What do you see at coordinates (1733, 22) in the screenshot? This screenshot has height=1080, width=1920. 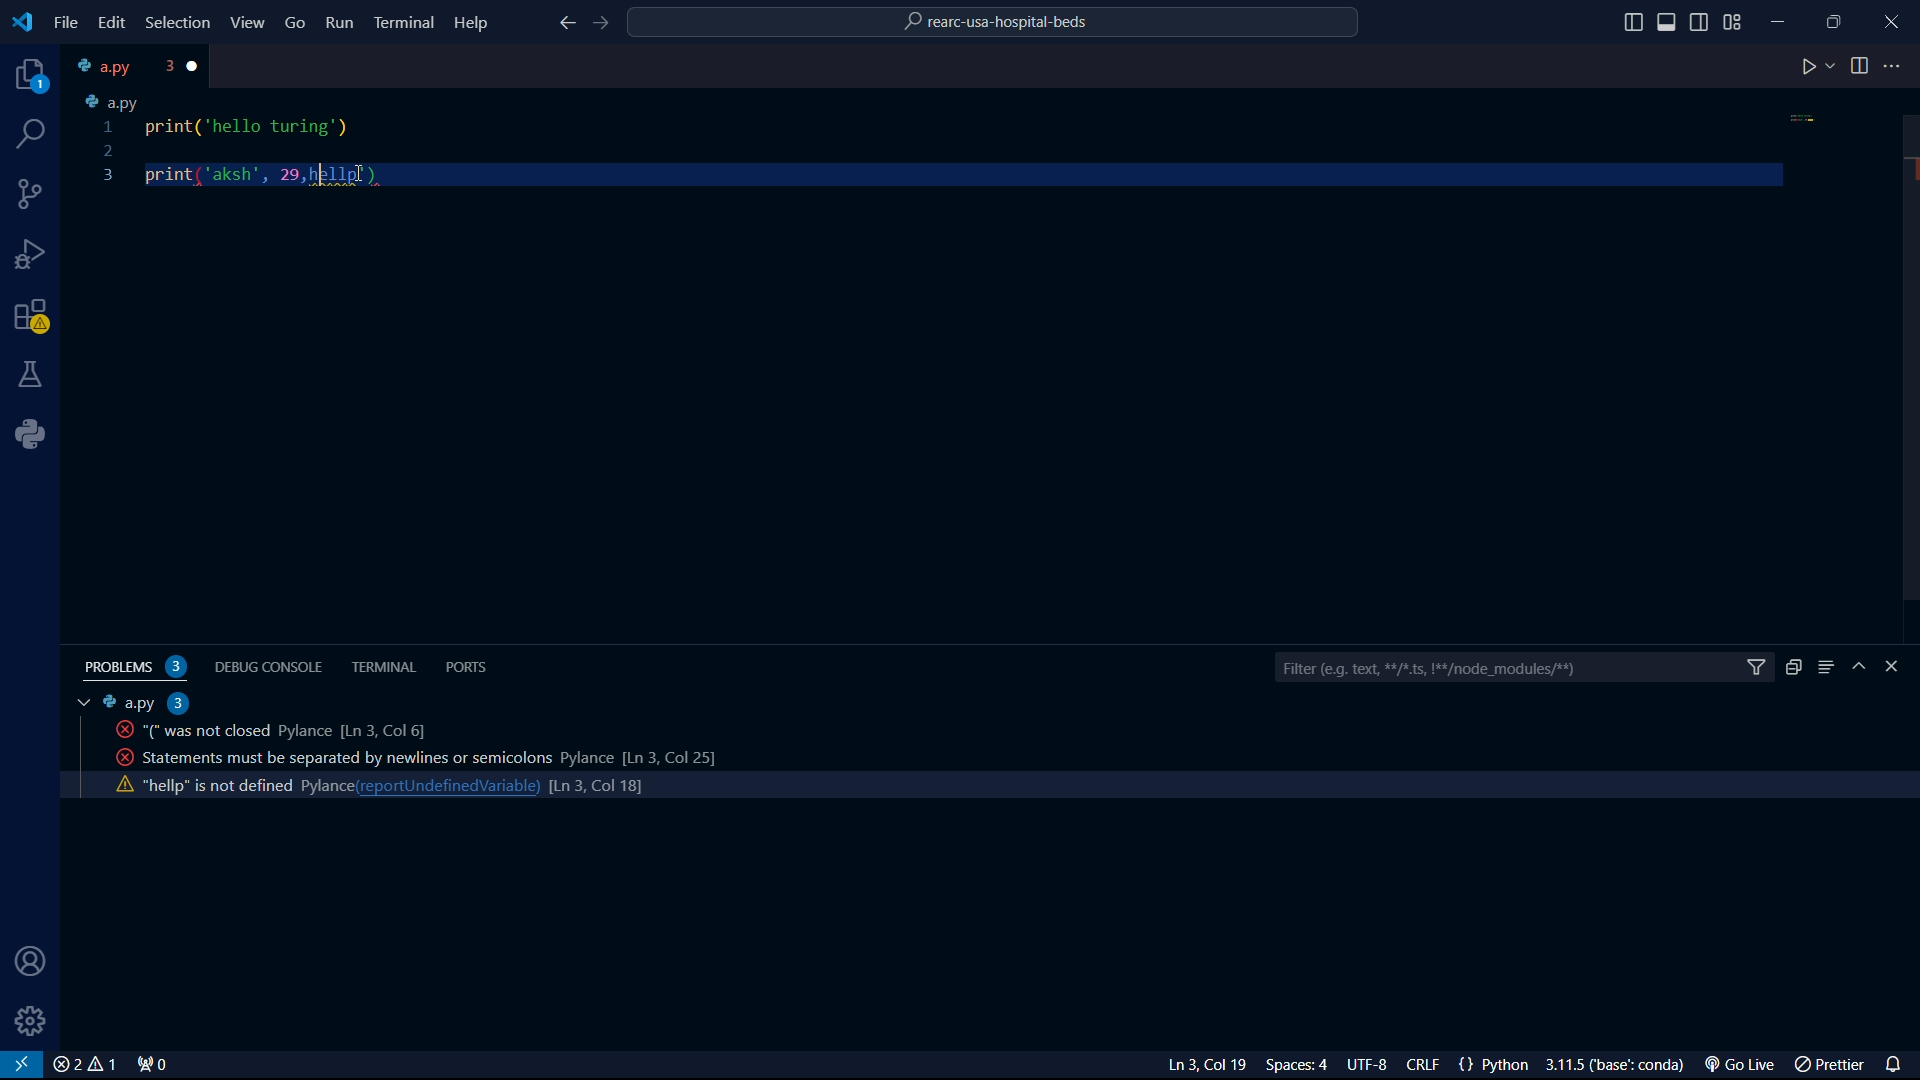 I see `grid view` at bounding box center [1733, 22].